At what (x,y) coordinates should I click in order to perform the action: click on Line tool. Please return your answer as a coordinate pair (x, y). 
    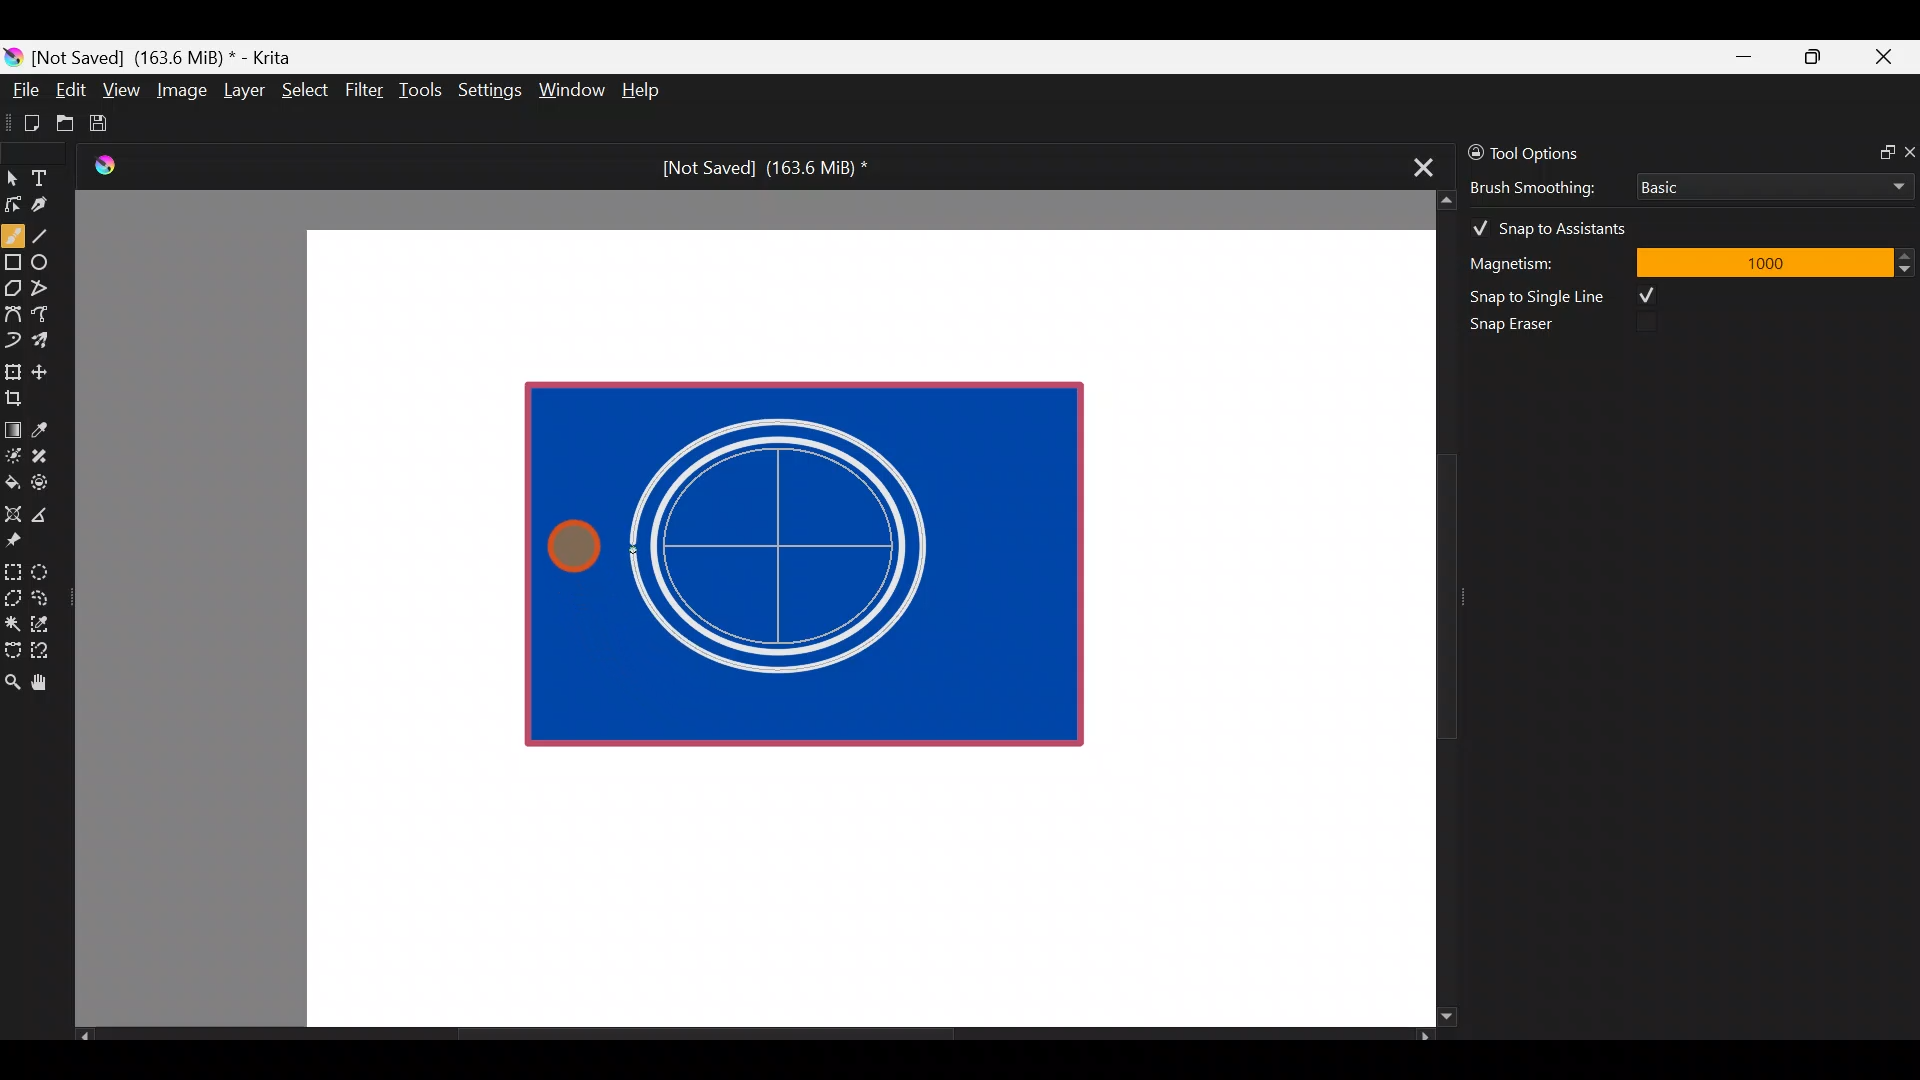
    Looking at the image, I should click on (53, 234).